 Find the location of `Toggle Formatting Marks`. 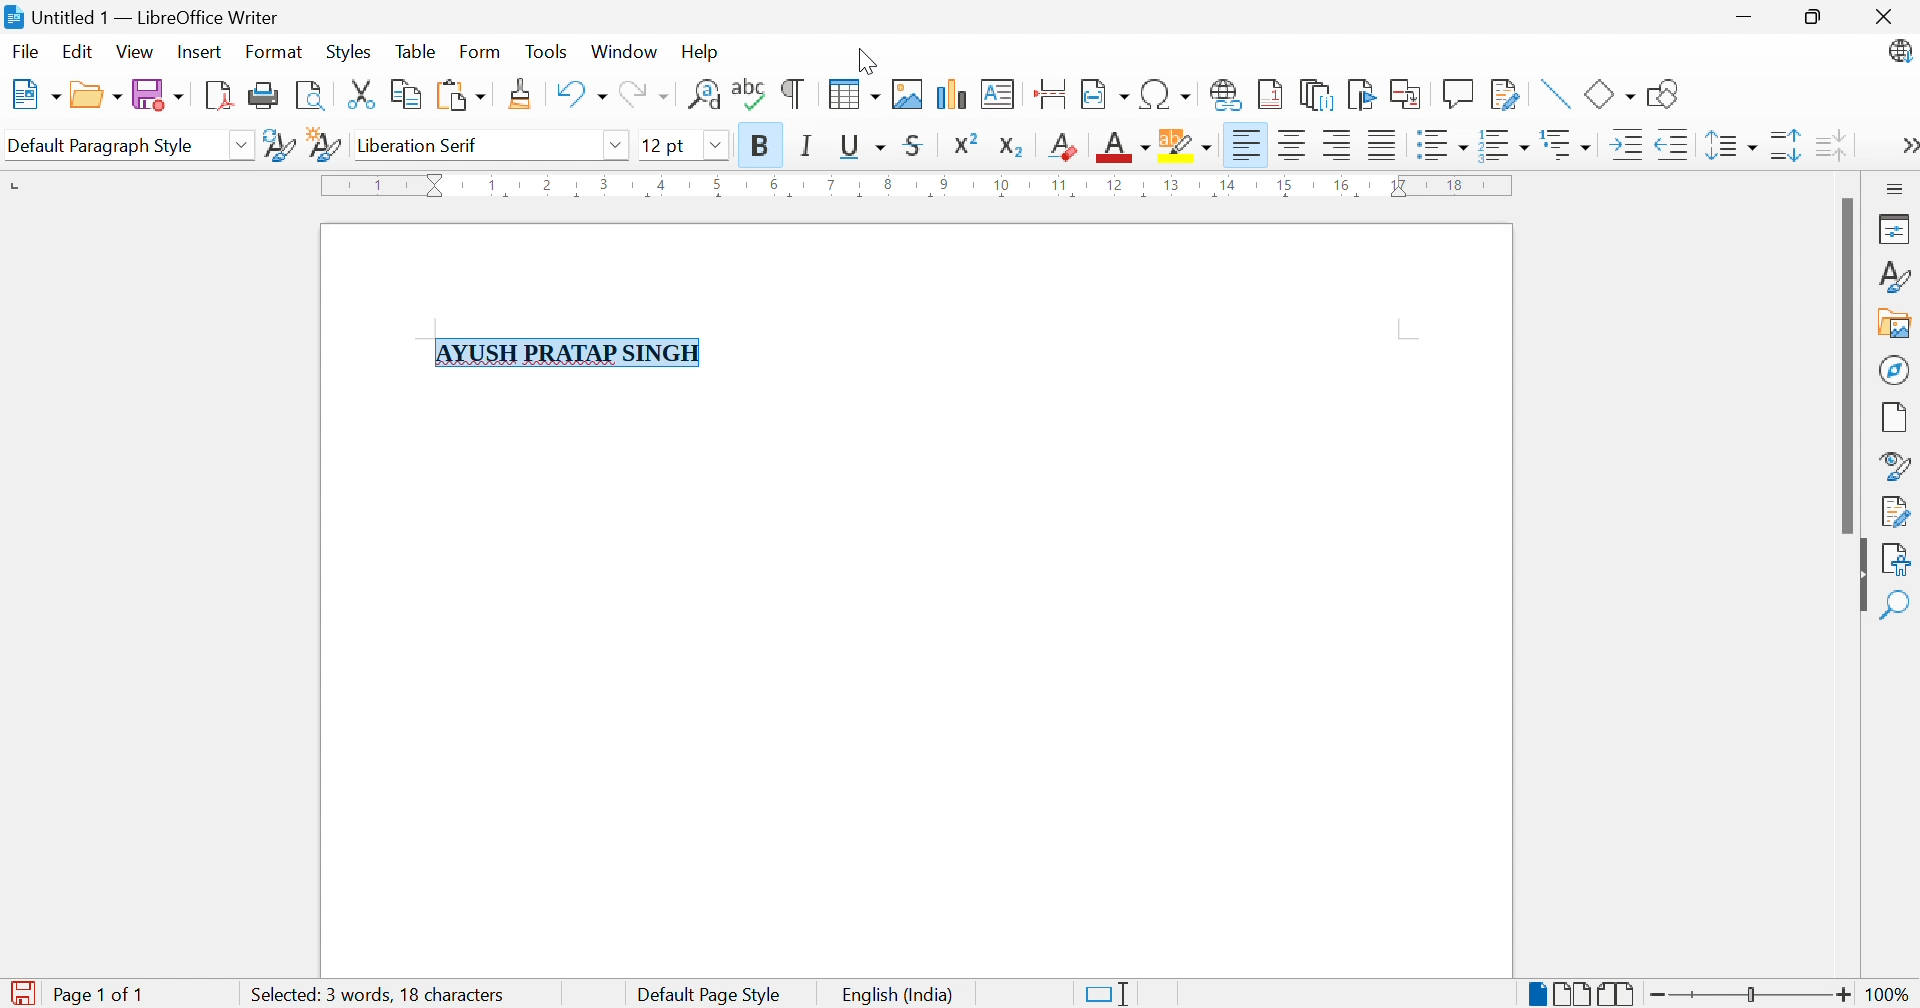

Toggle Formatting Marks is located at coordinates (794, 96).